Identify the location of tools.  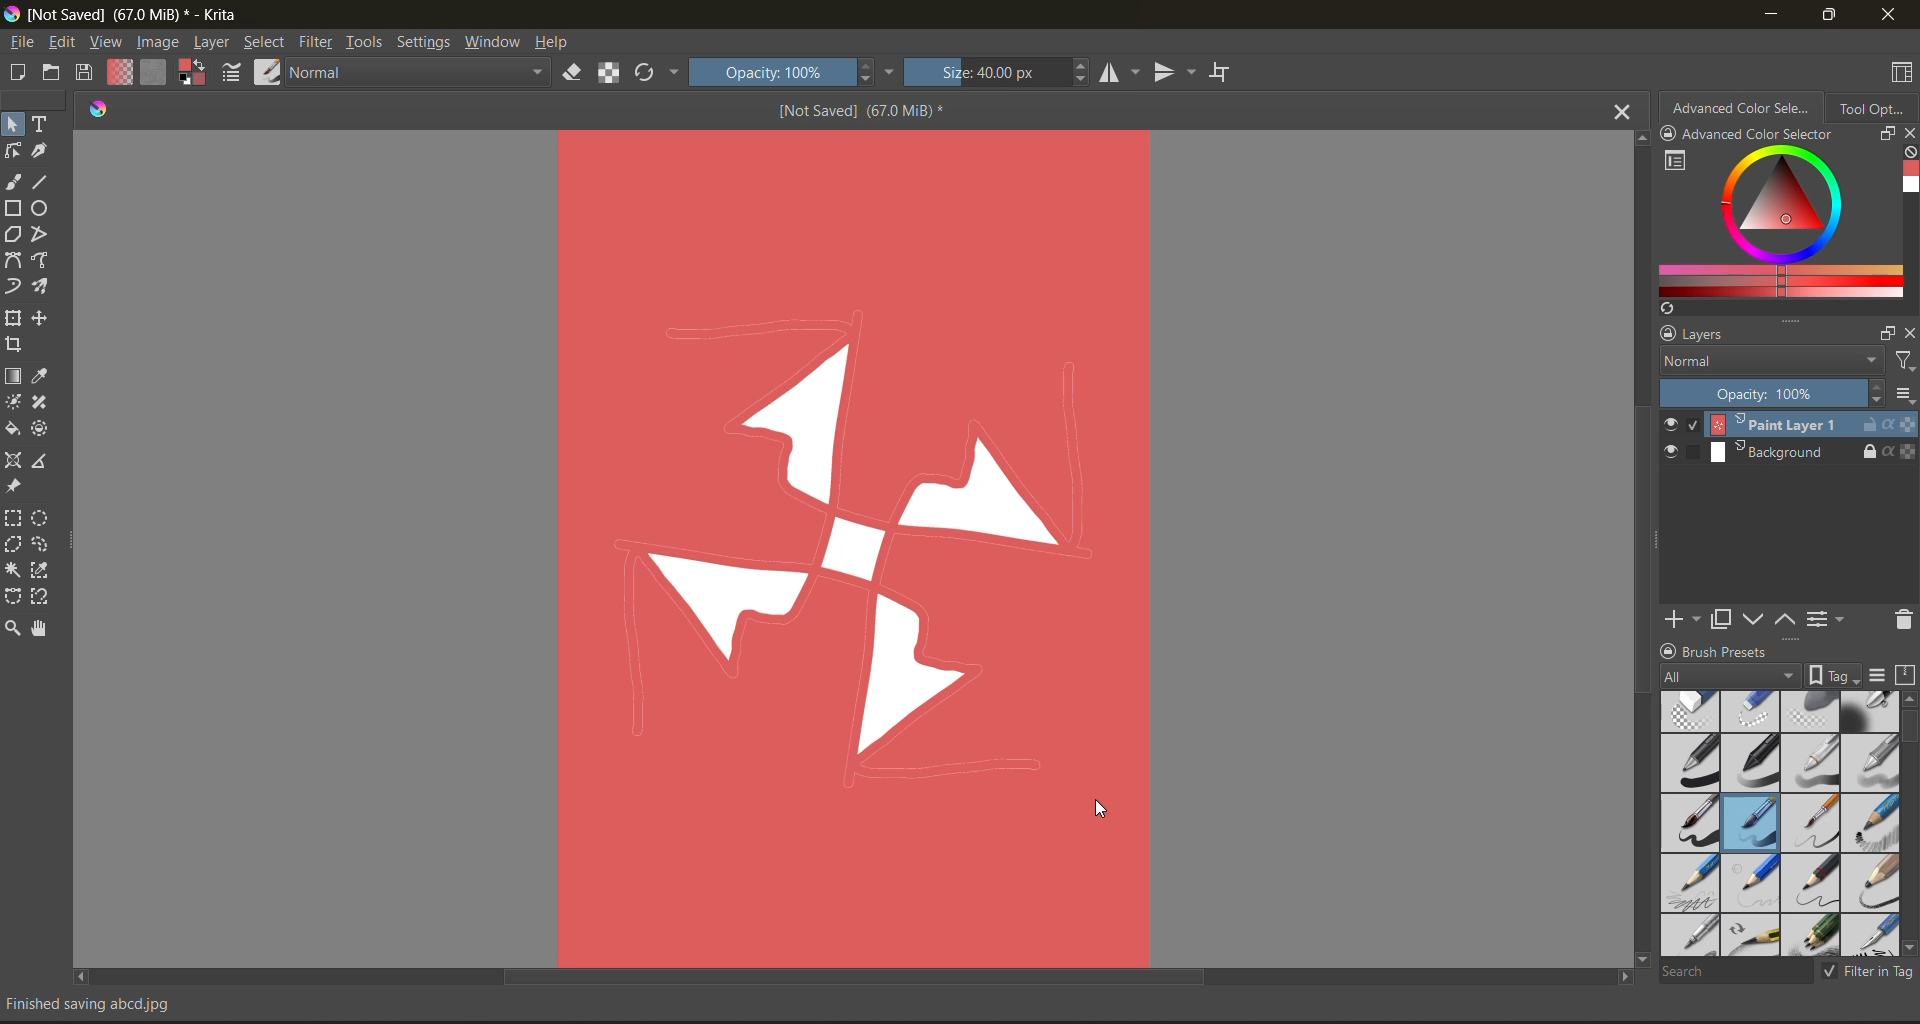
(42, 572).